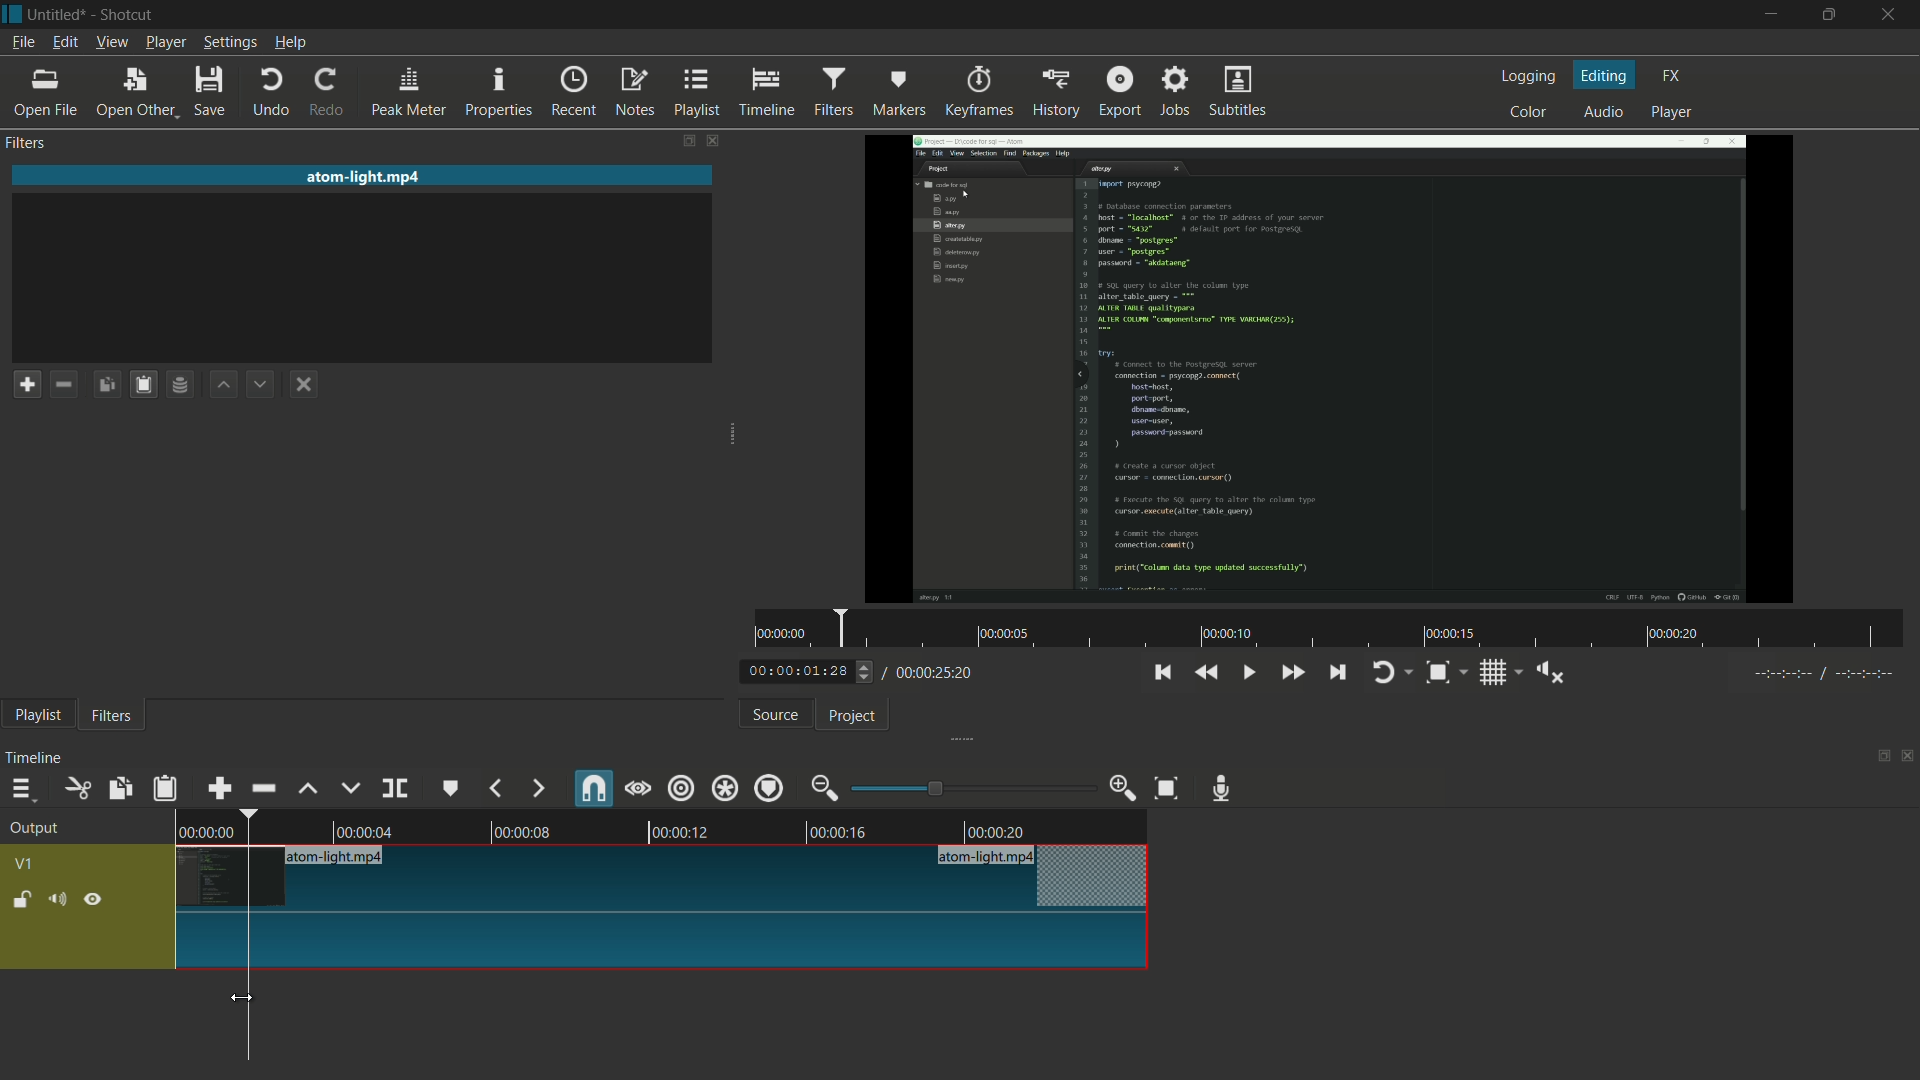 The image size is (1920, 1080). Describe the element at coordinates (1818, 677) in the screenshot. I see `` at that location.